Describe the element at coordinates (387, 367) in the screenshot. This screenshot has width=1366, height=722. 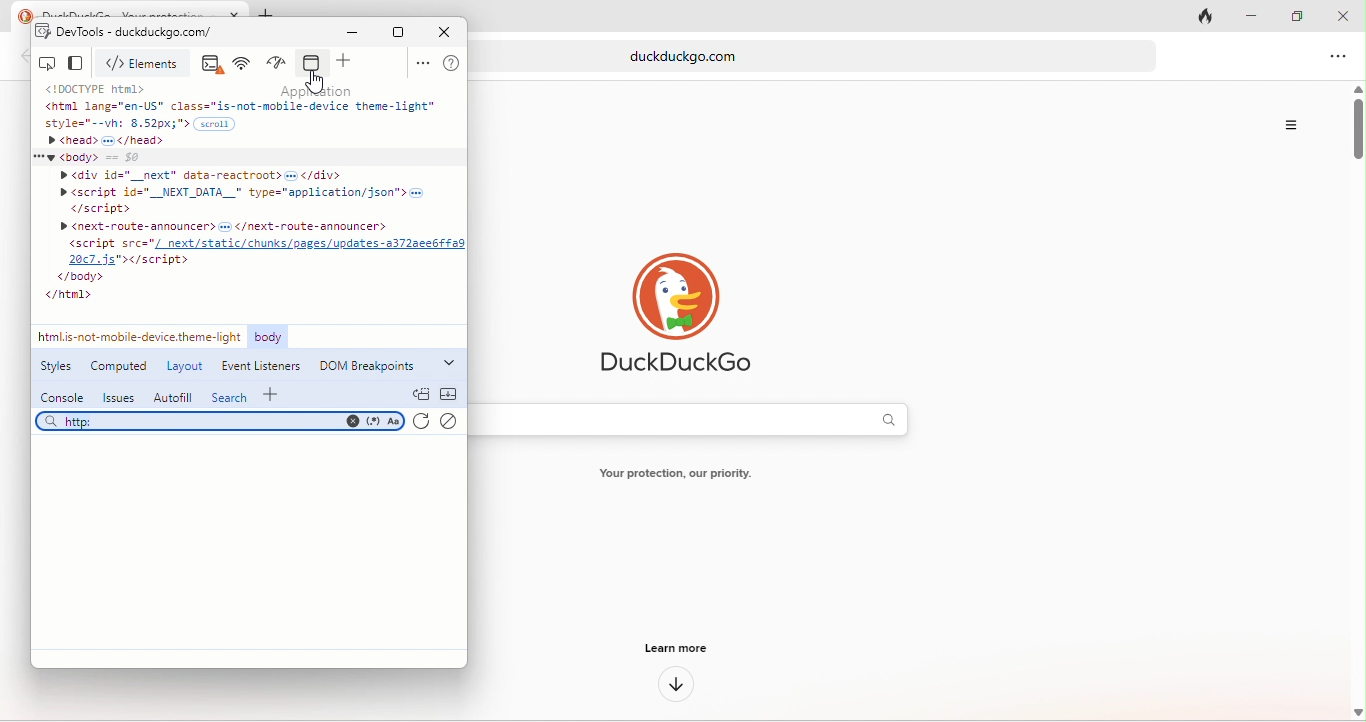
I see `dom breakpoints` at that location.